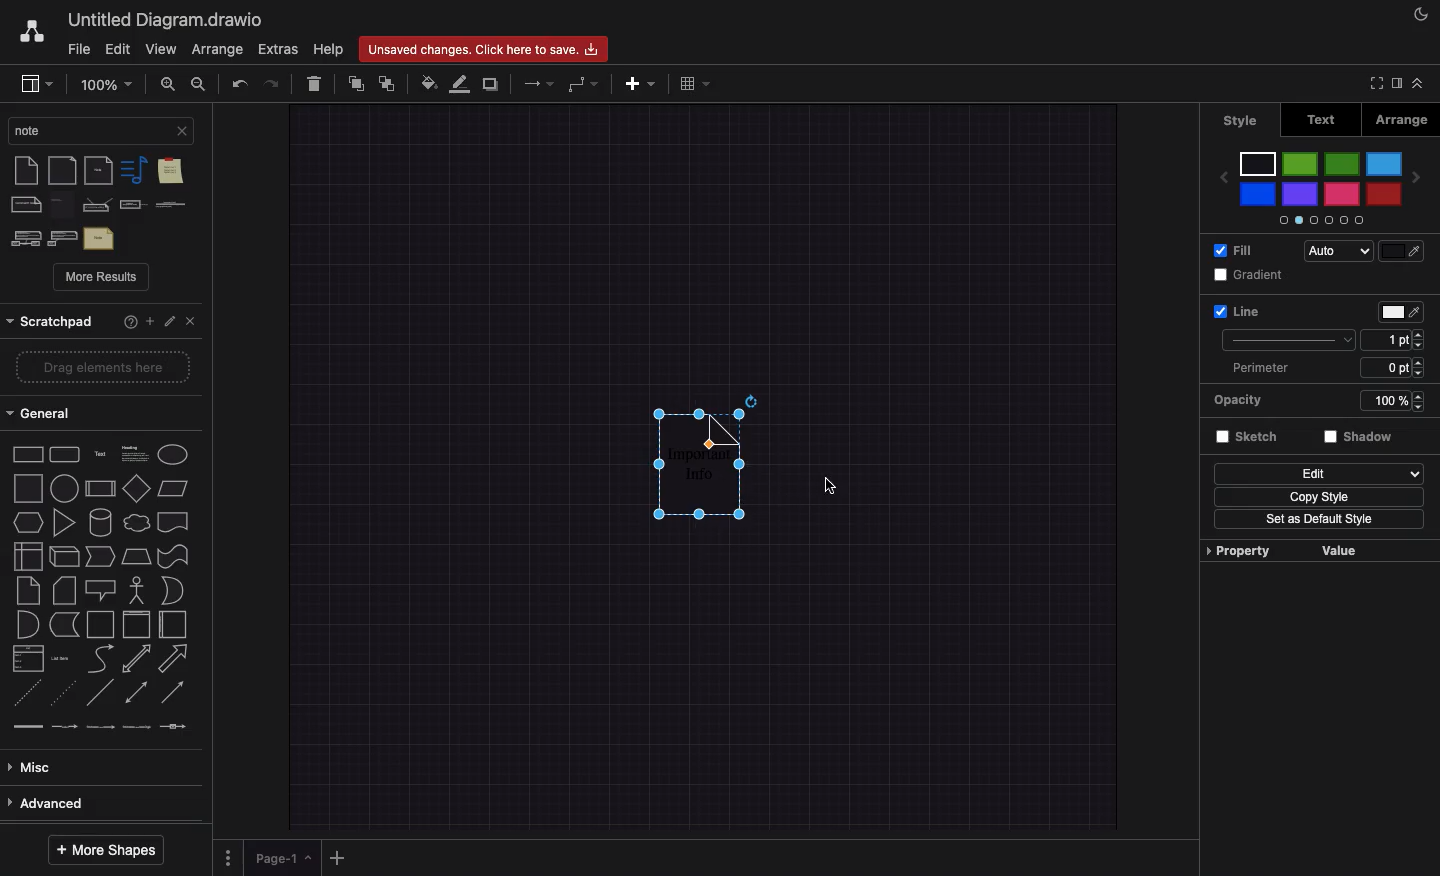  I want to click on Add page, so click(336, 859).